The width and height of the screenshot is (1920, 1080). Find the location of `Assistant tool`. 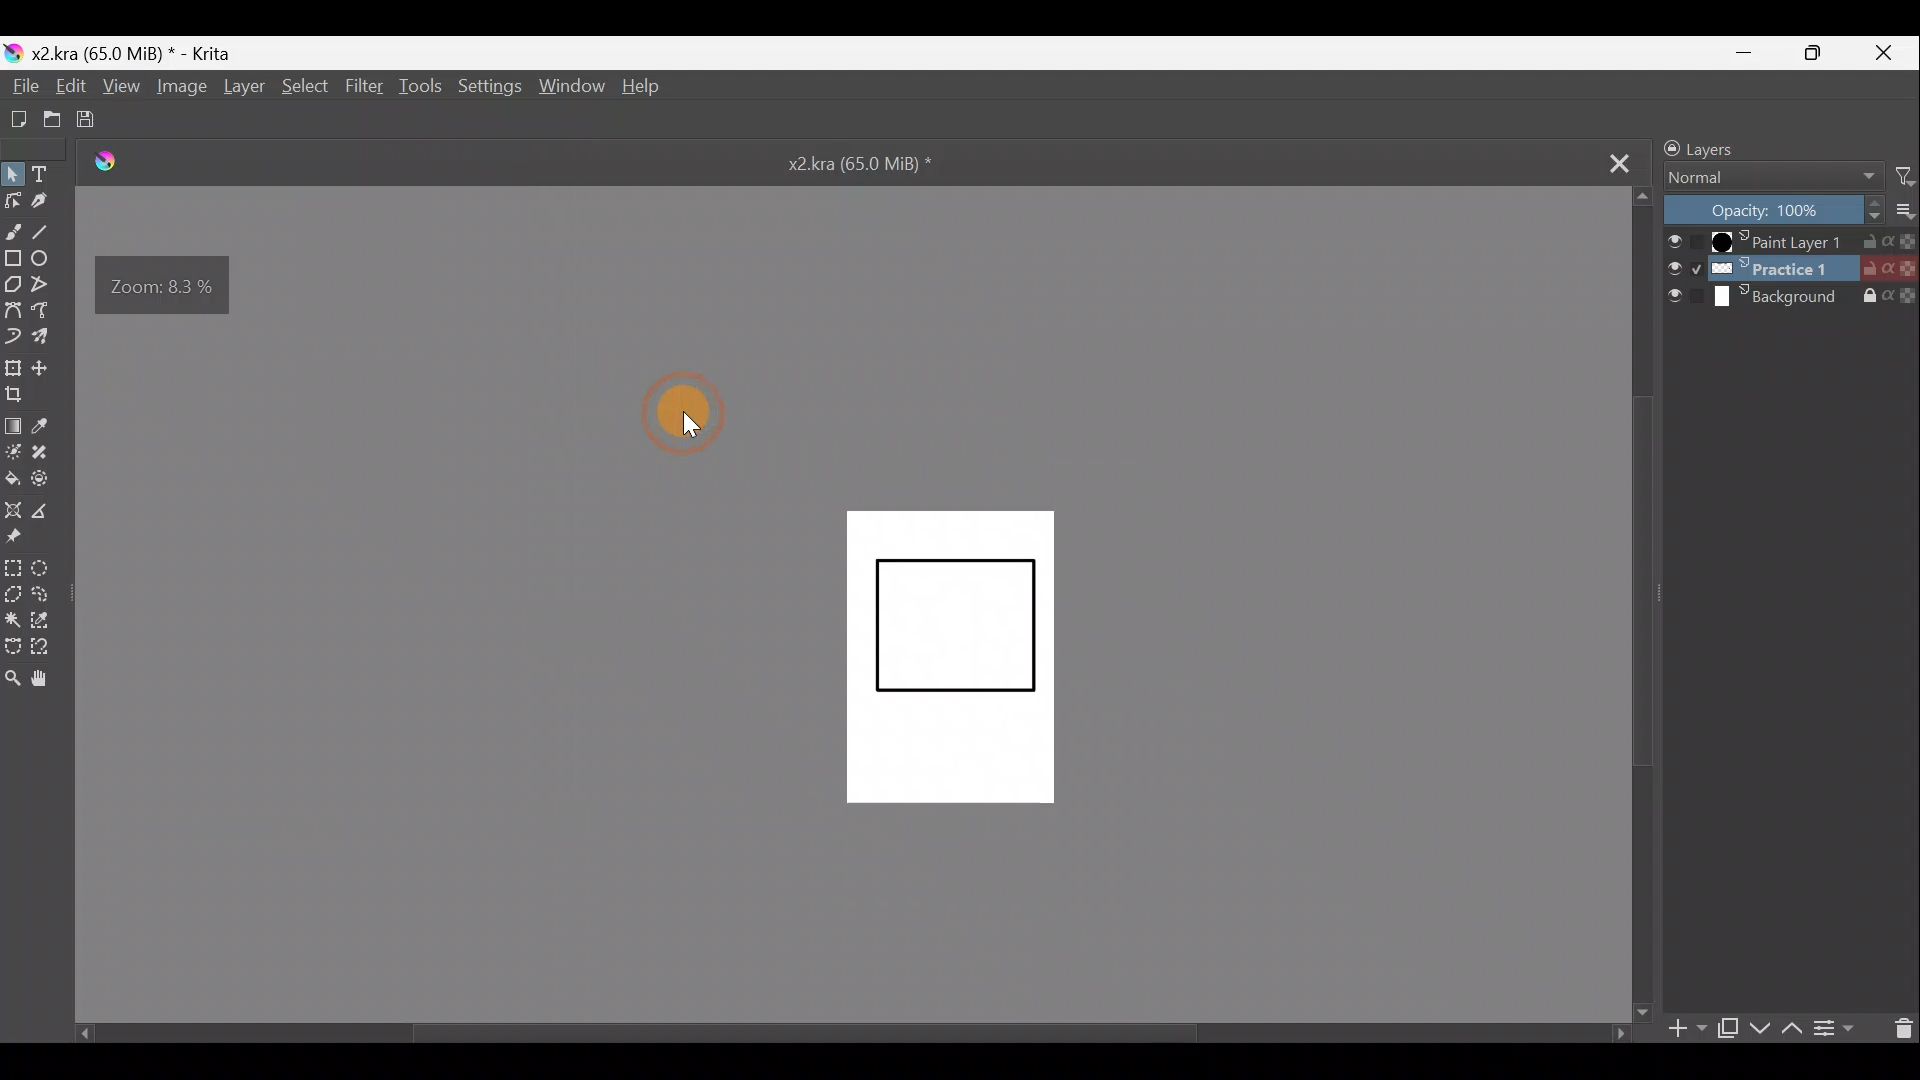

Assistant tool is located at coordinates (13, 510).